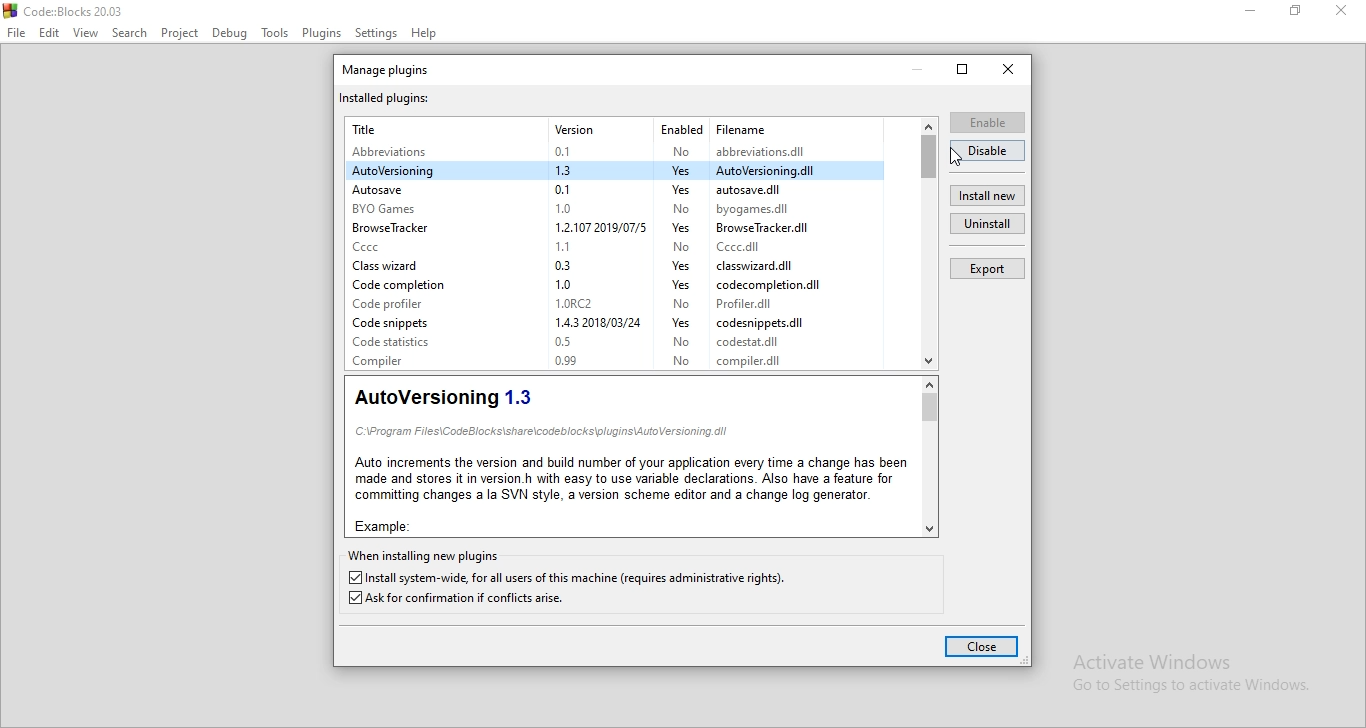  I want to click on 1.0, so click(565, 282).